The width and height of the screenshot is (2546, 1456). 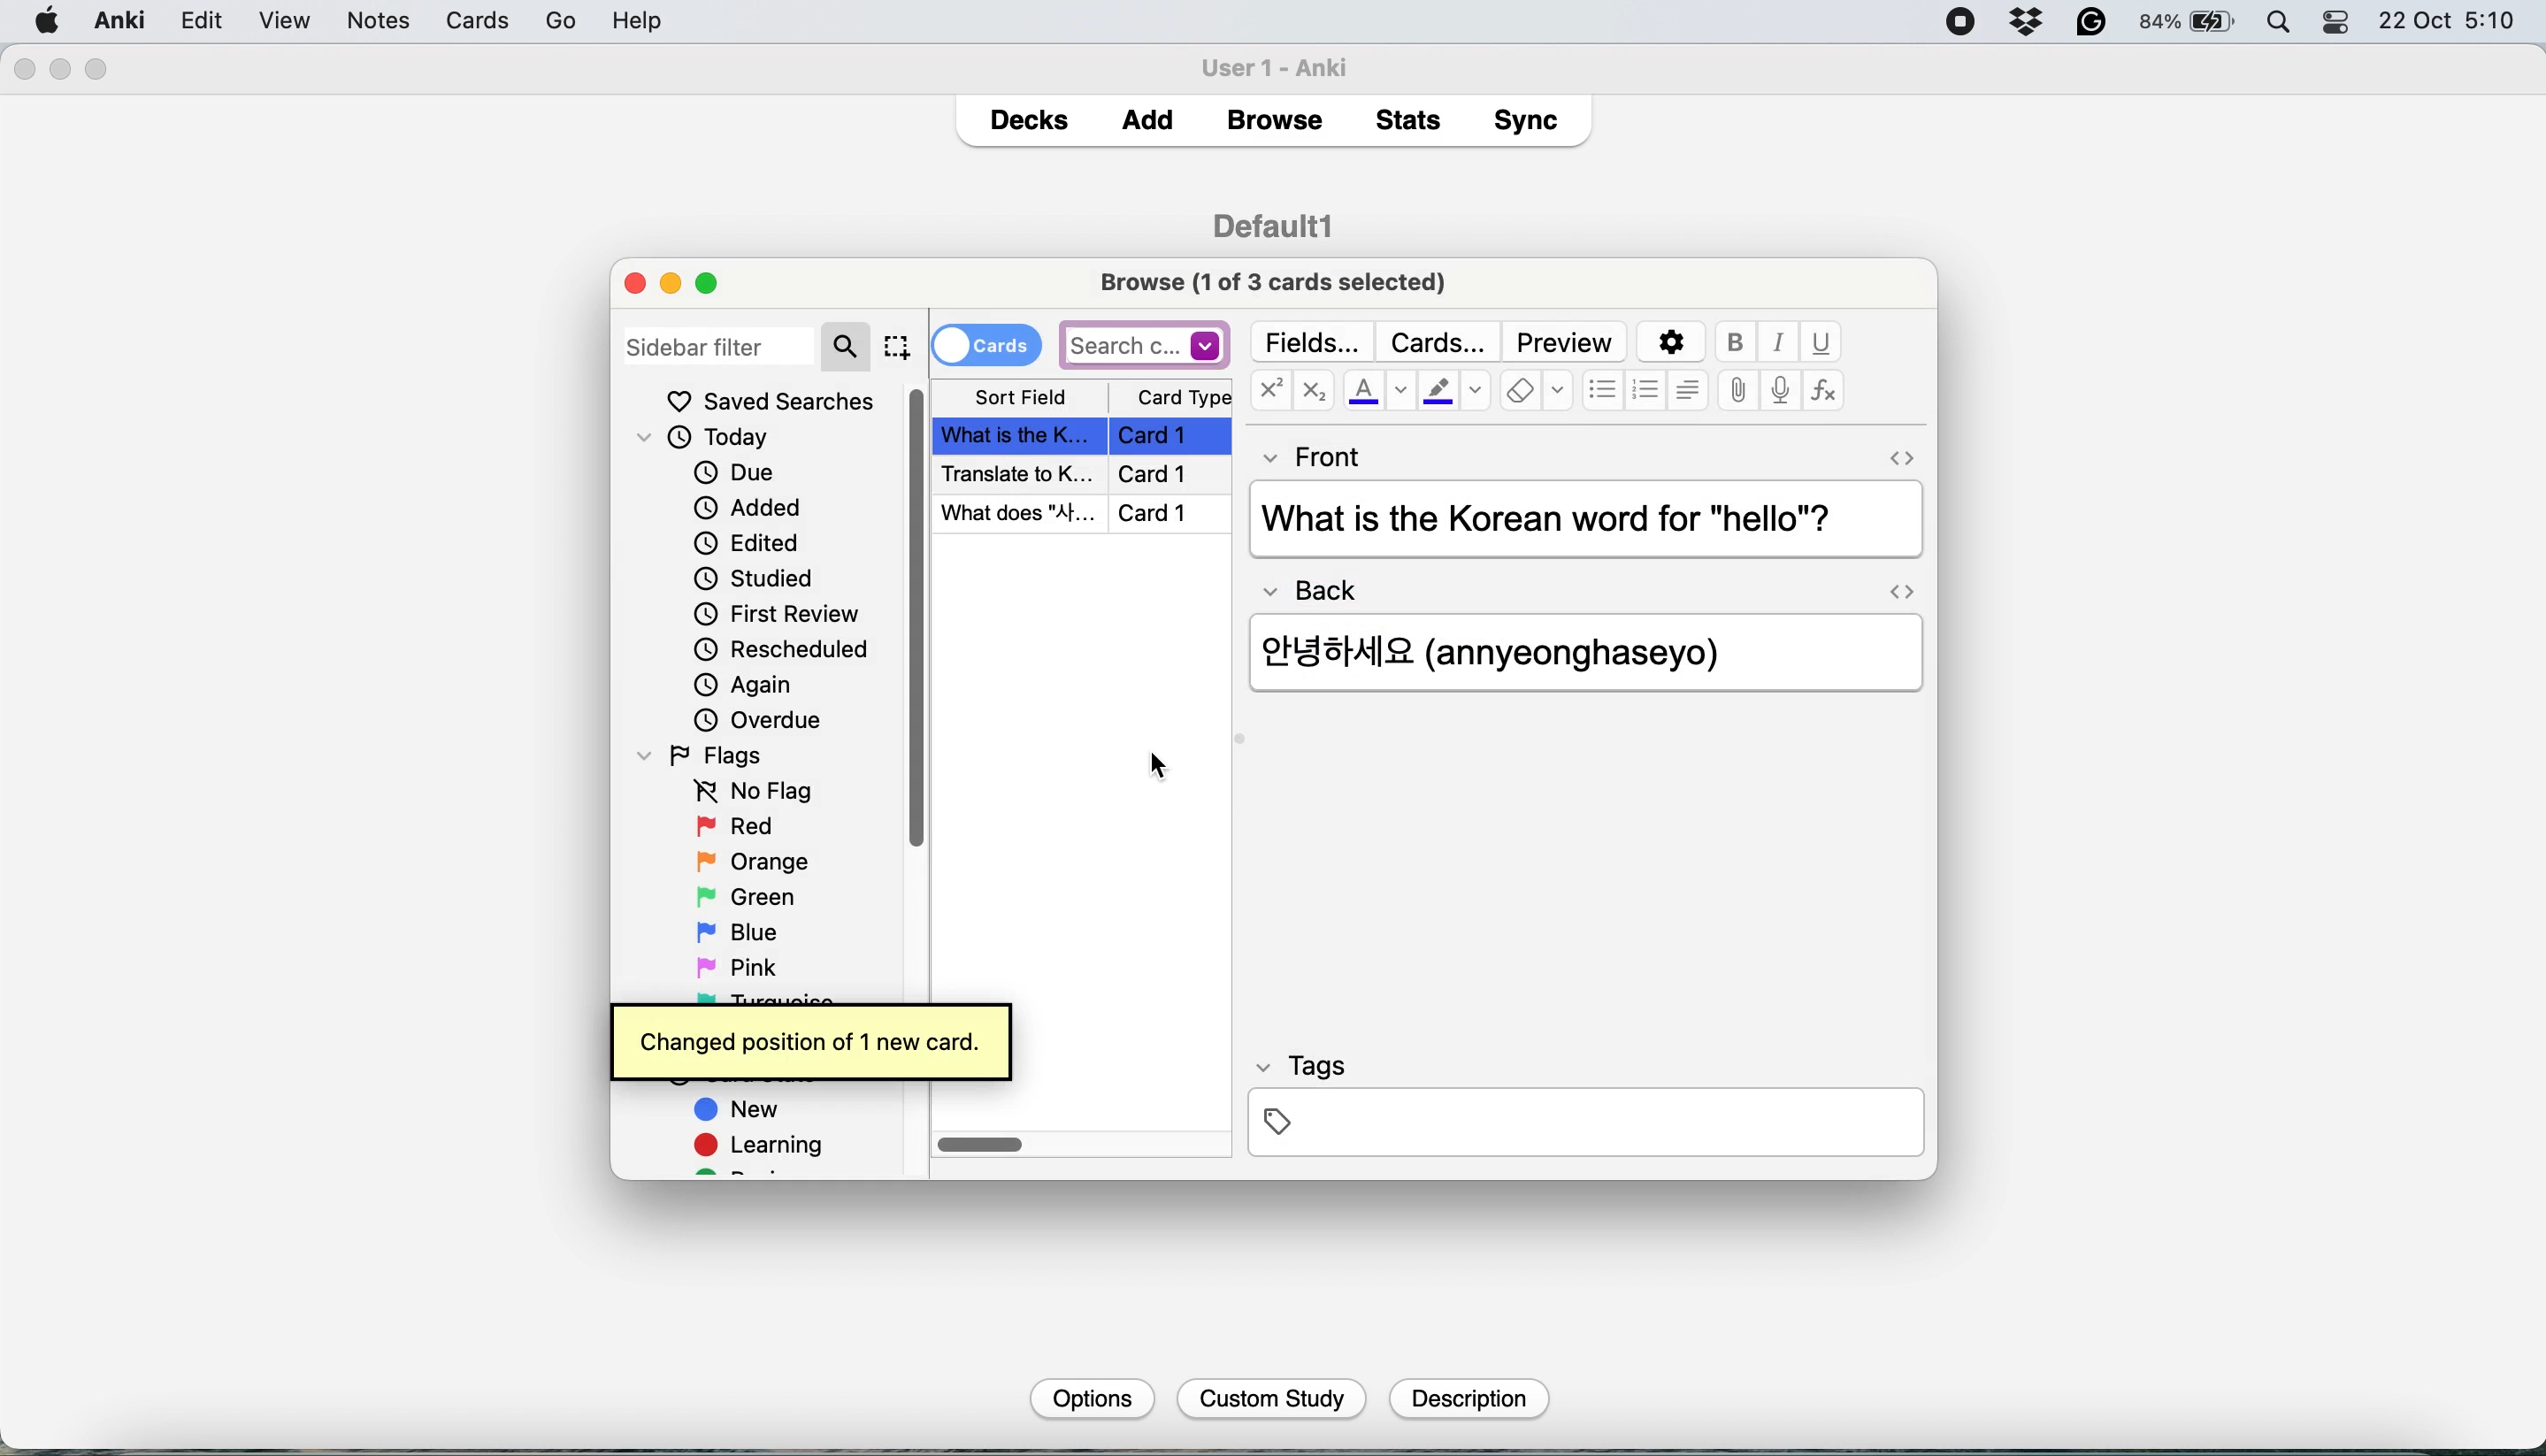 I want to click on superscript, so click(x=1270, y=393).